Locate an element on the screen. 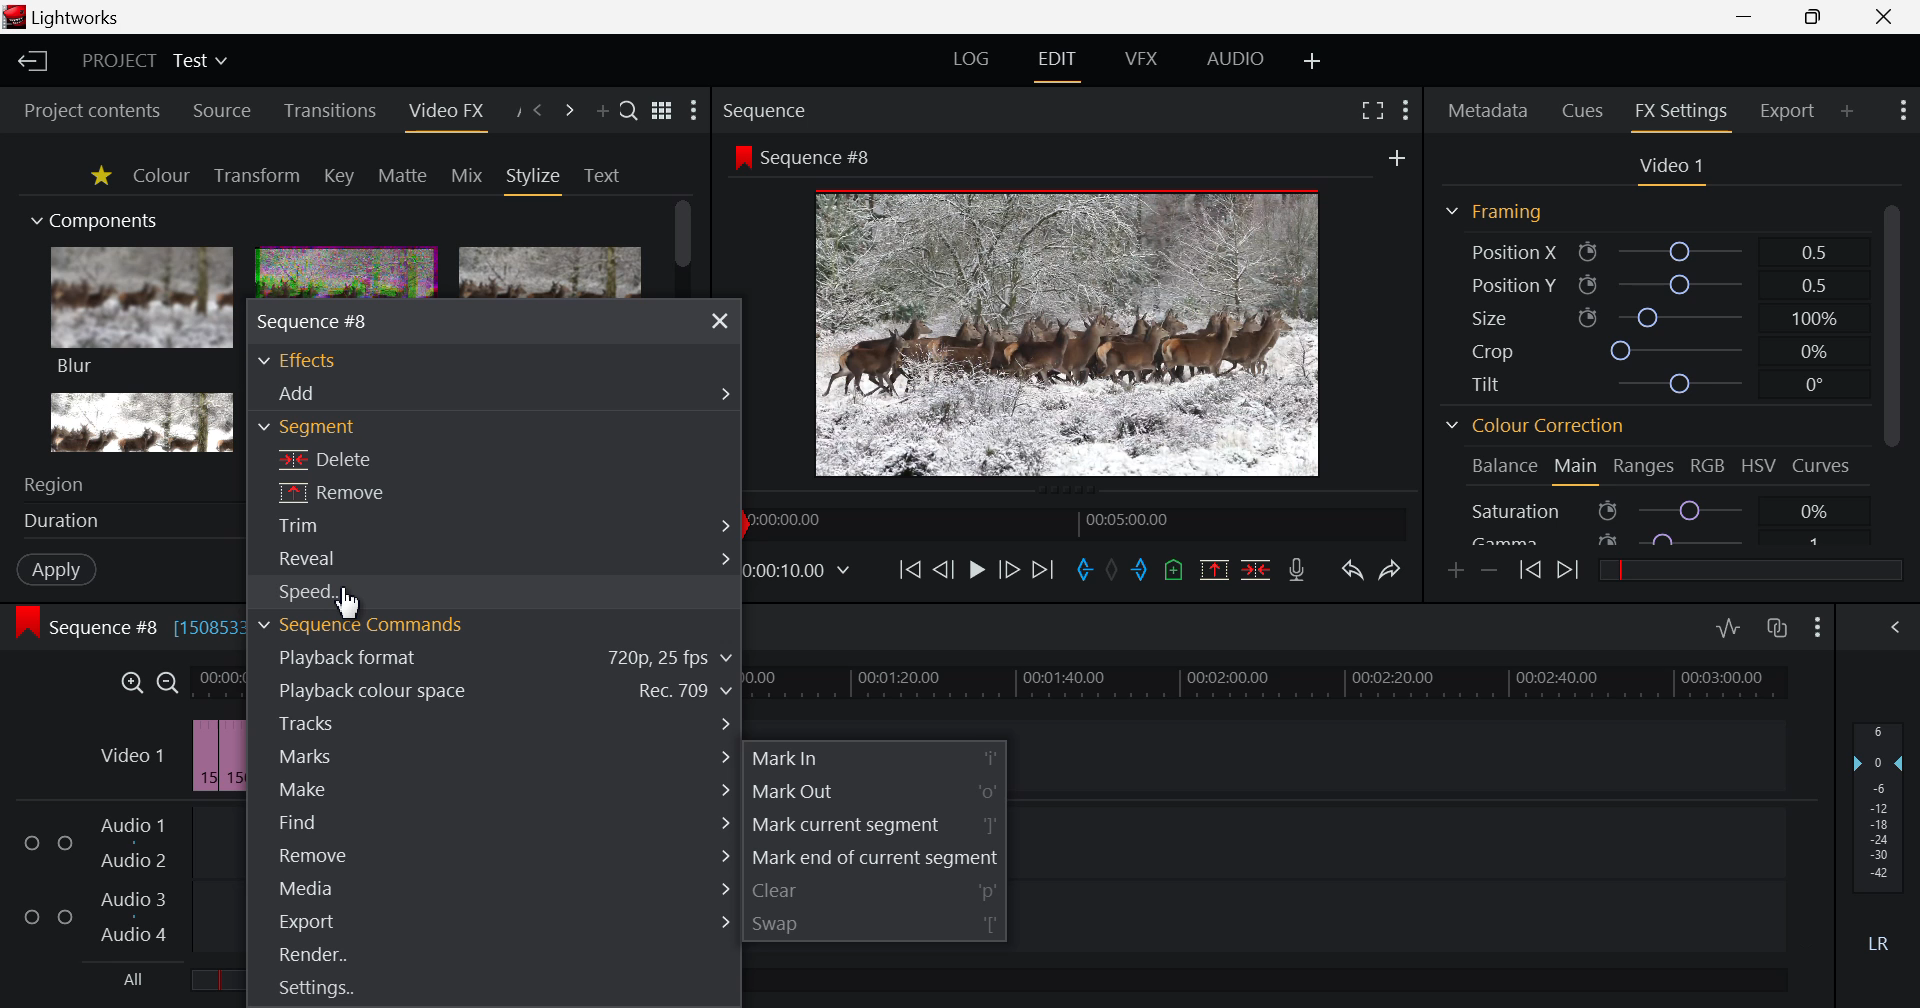 This screenshot has height=1008, width=1920. Duration is located at coordinates (122, 521).